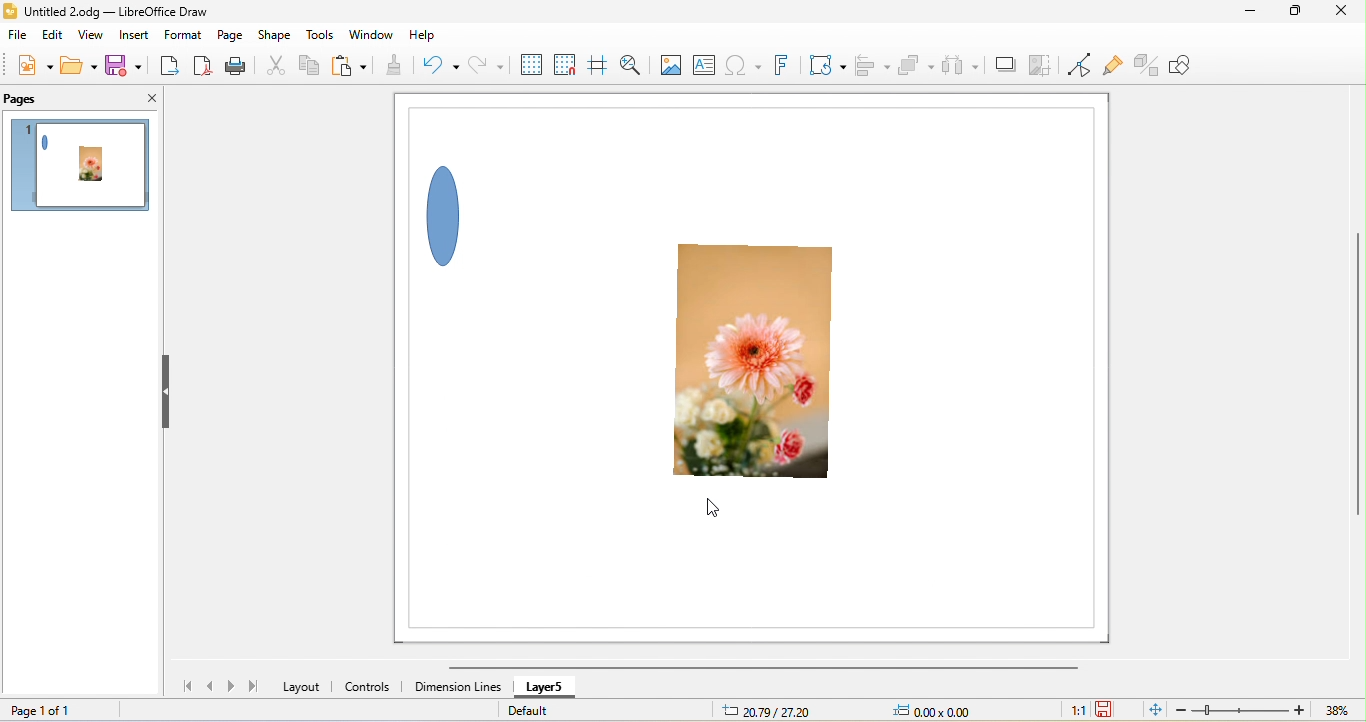  Describe the element at coordinates (51, 39) in the screenshot. I see `edit` at that location.